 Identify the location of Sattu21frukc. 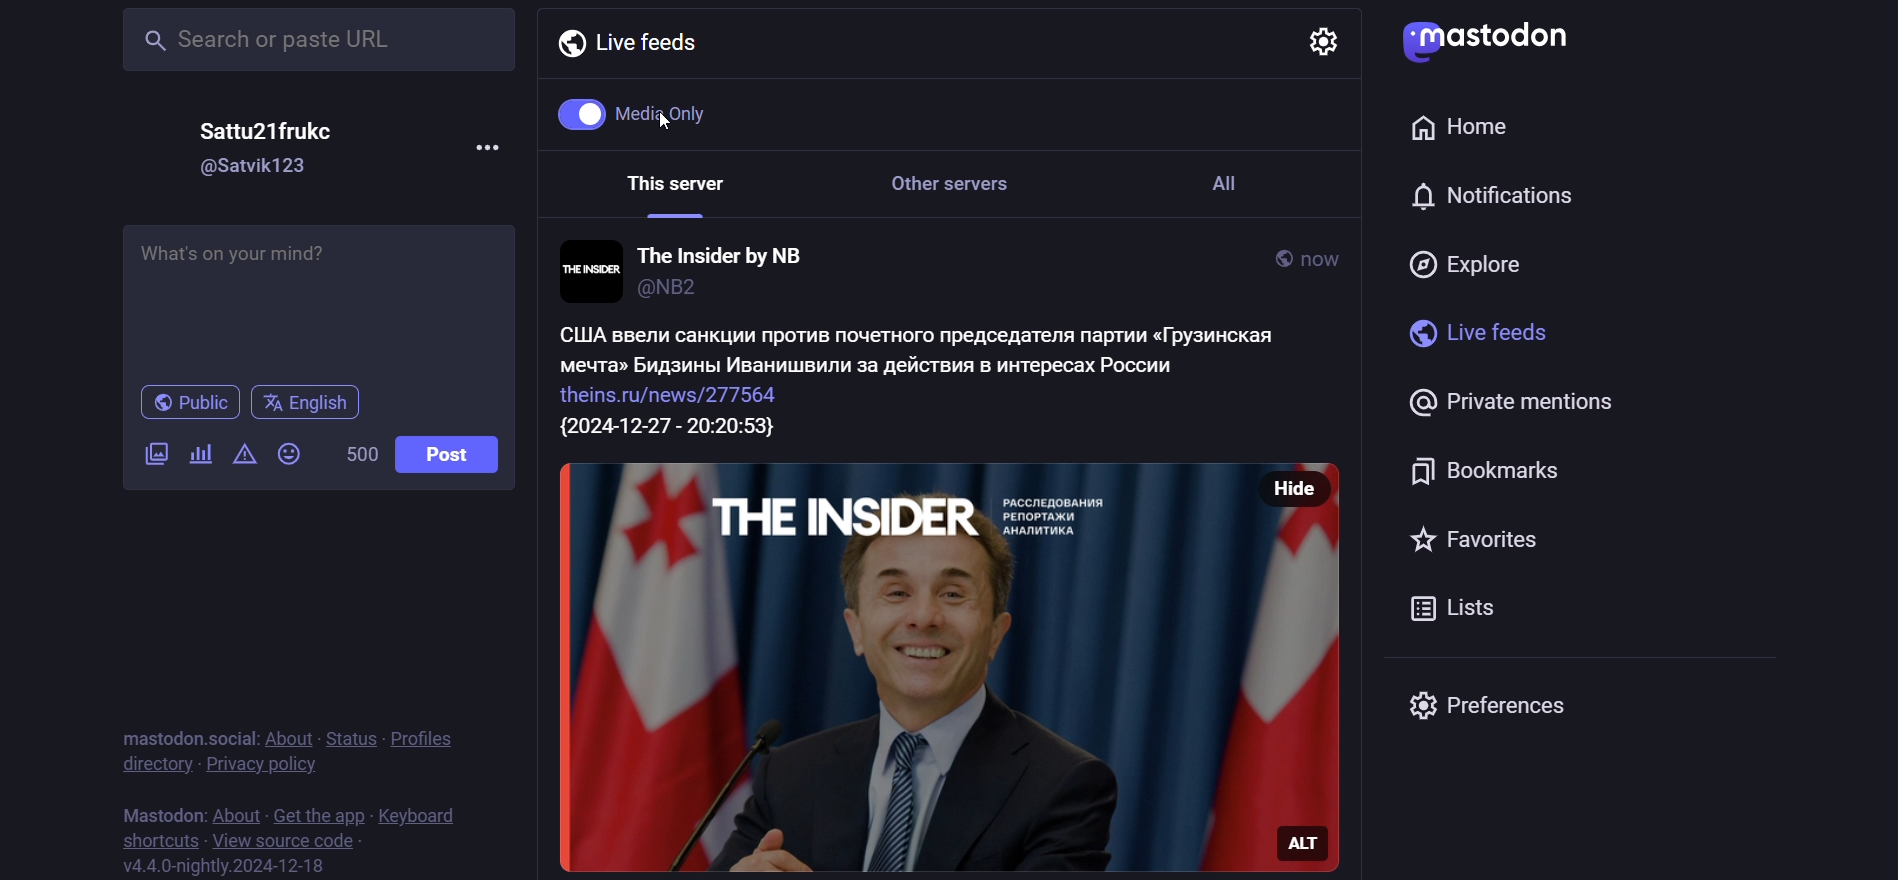
(269, 131).